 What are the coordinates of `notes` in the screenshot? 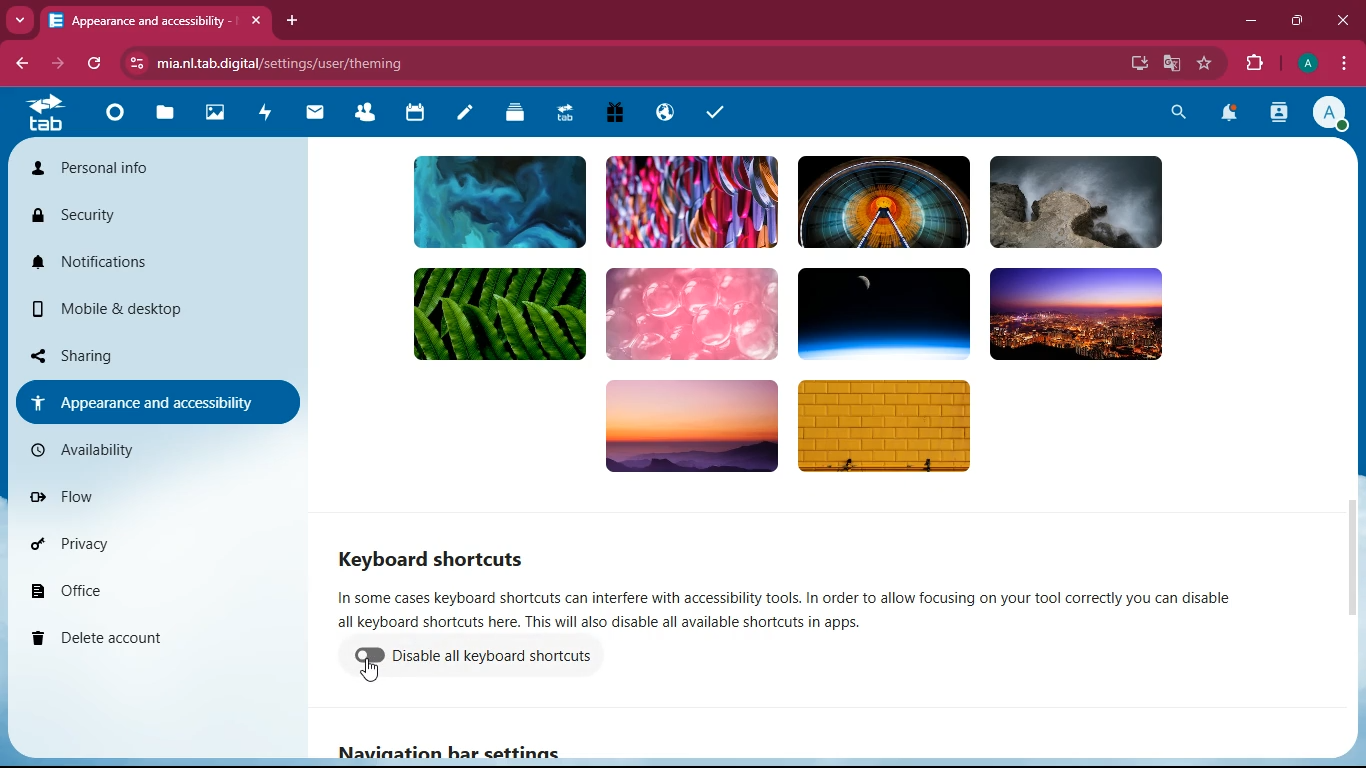 It's located at (464, 115).